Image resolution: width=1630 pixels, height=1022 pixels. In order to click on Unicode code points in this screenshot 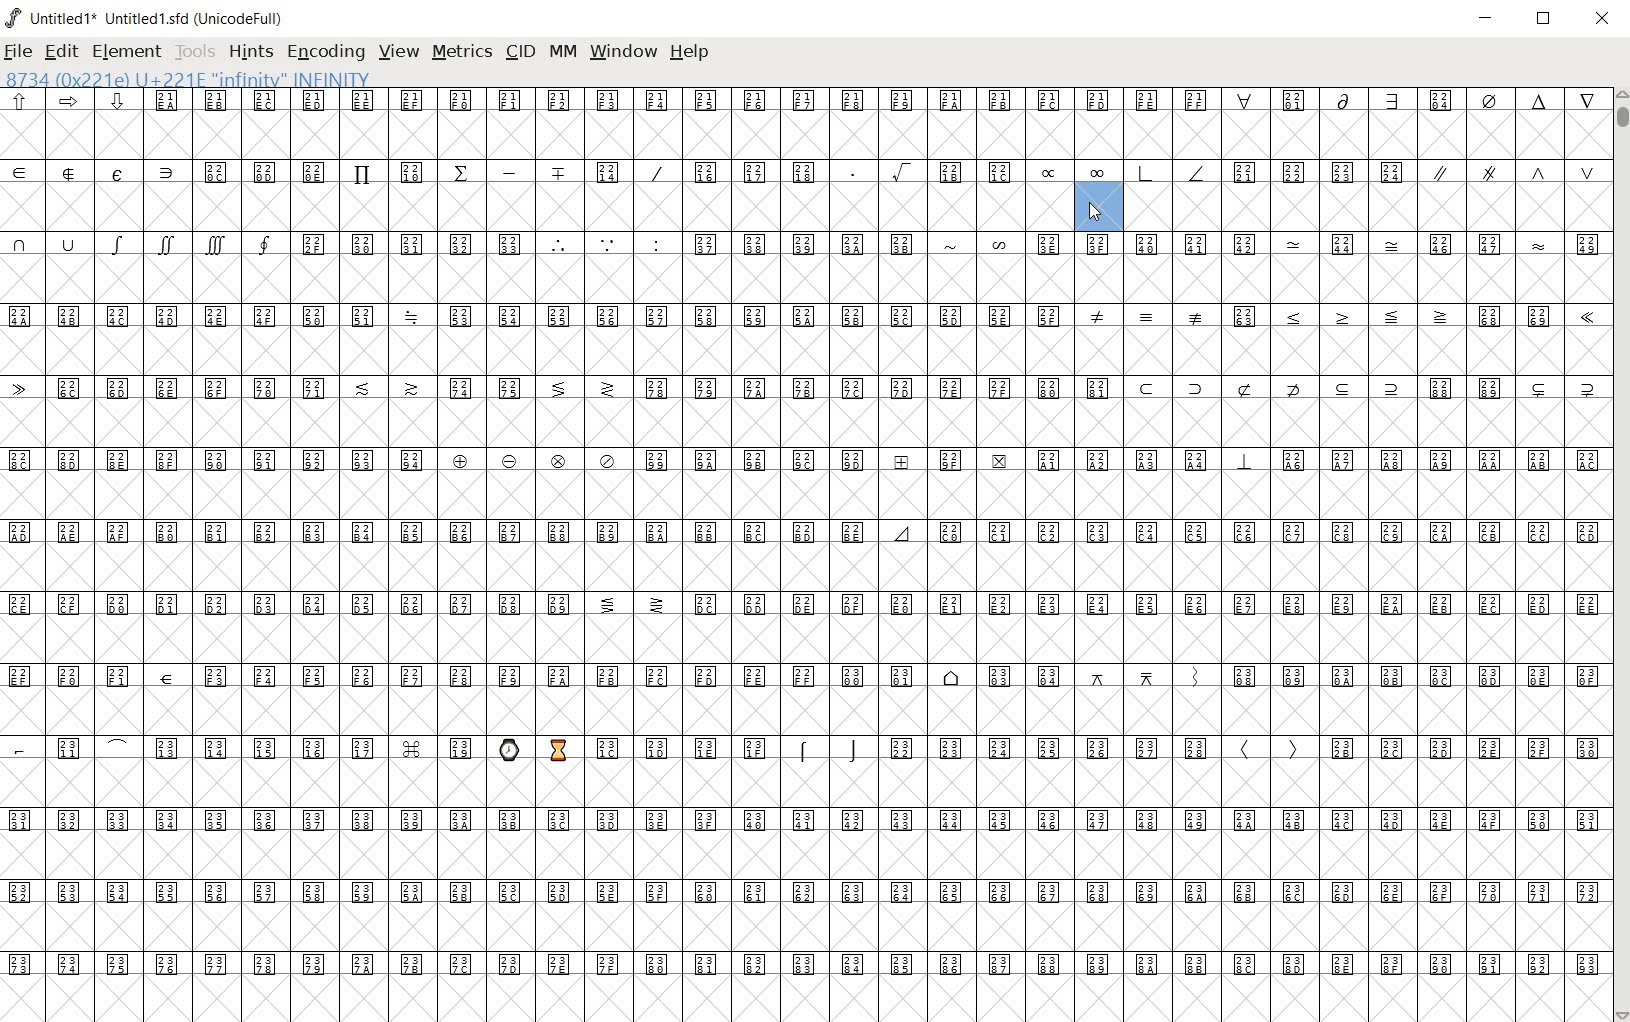, I will do `click(675, 748)`.